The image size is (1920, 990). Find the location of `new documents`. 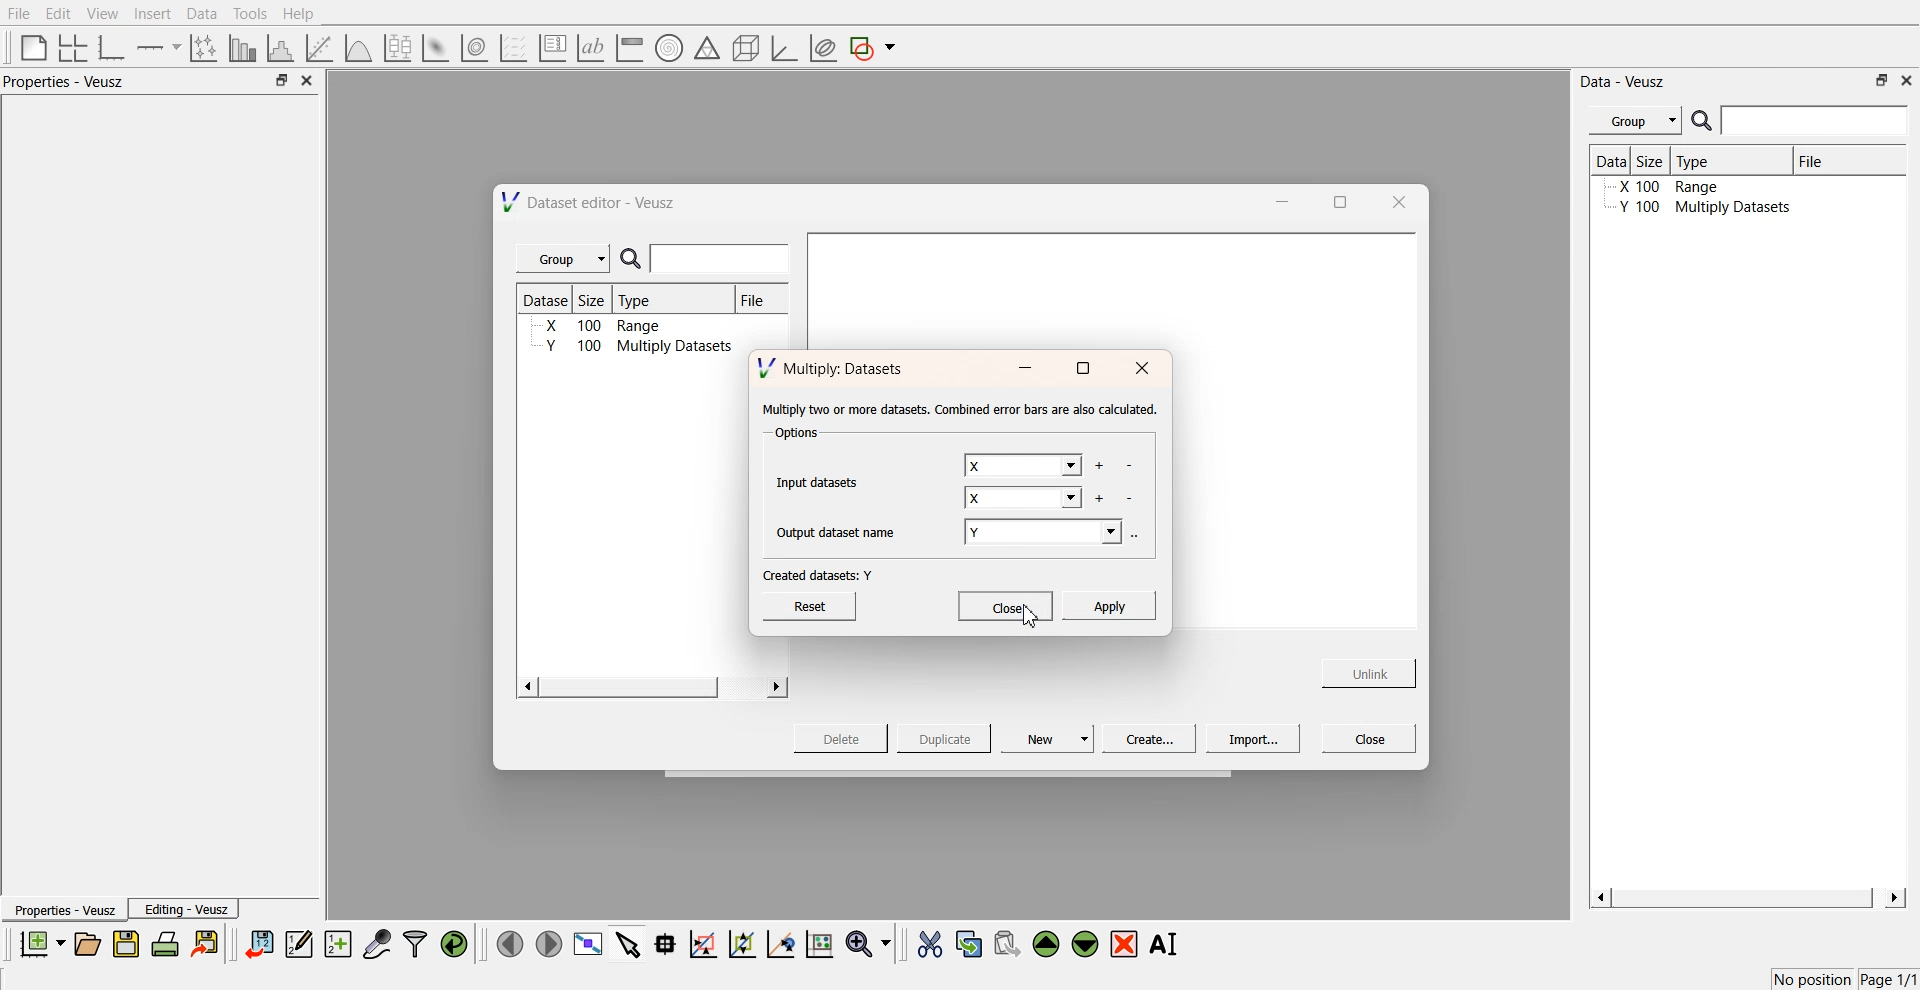

new documents is located at coordinates (40, 943).